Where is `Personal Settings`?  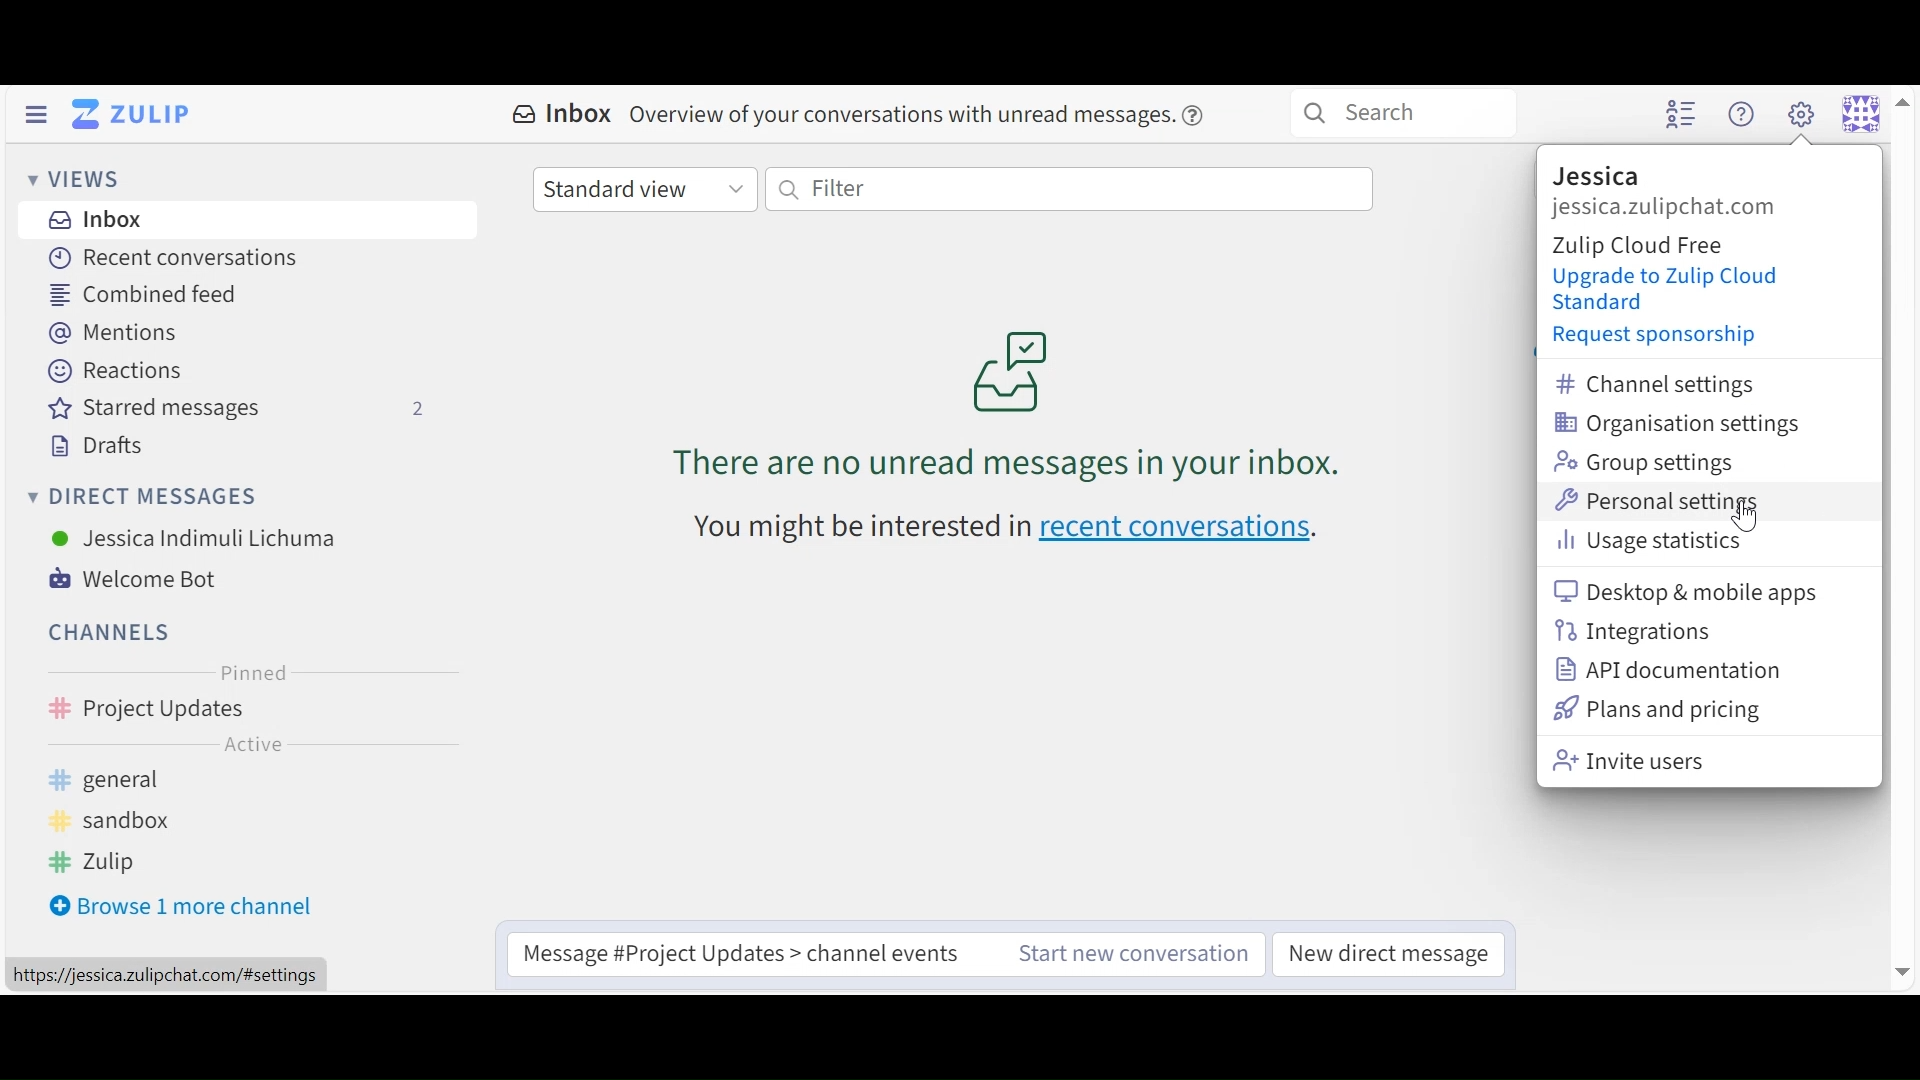
Personal Settings is located at coordinates (1666, 503).